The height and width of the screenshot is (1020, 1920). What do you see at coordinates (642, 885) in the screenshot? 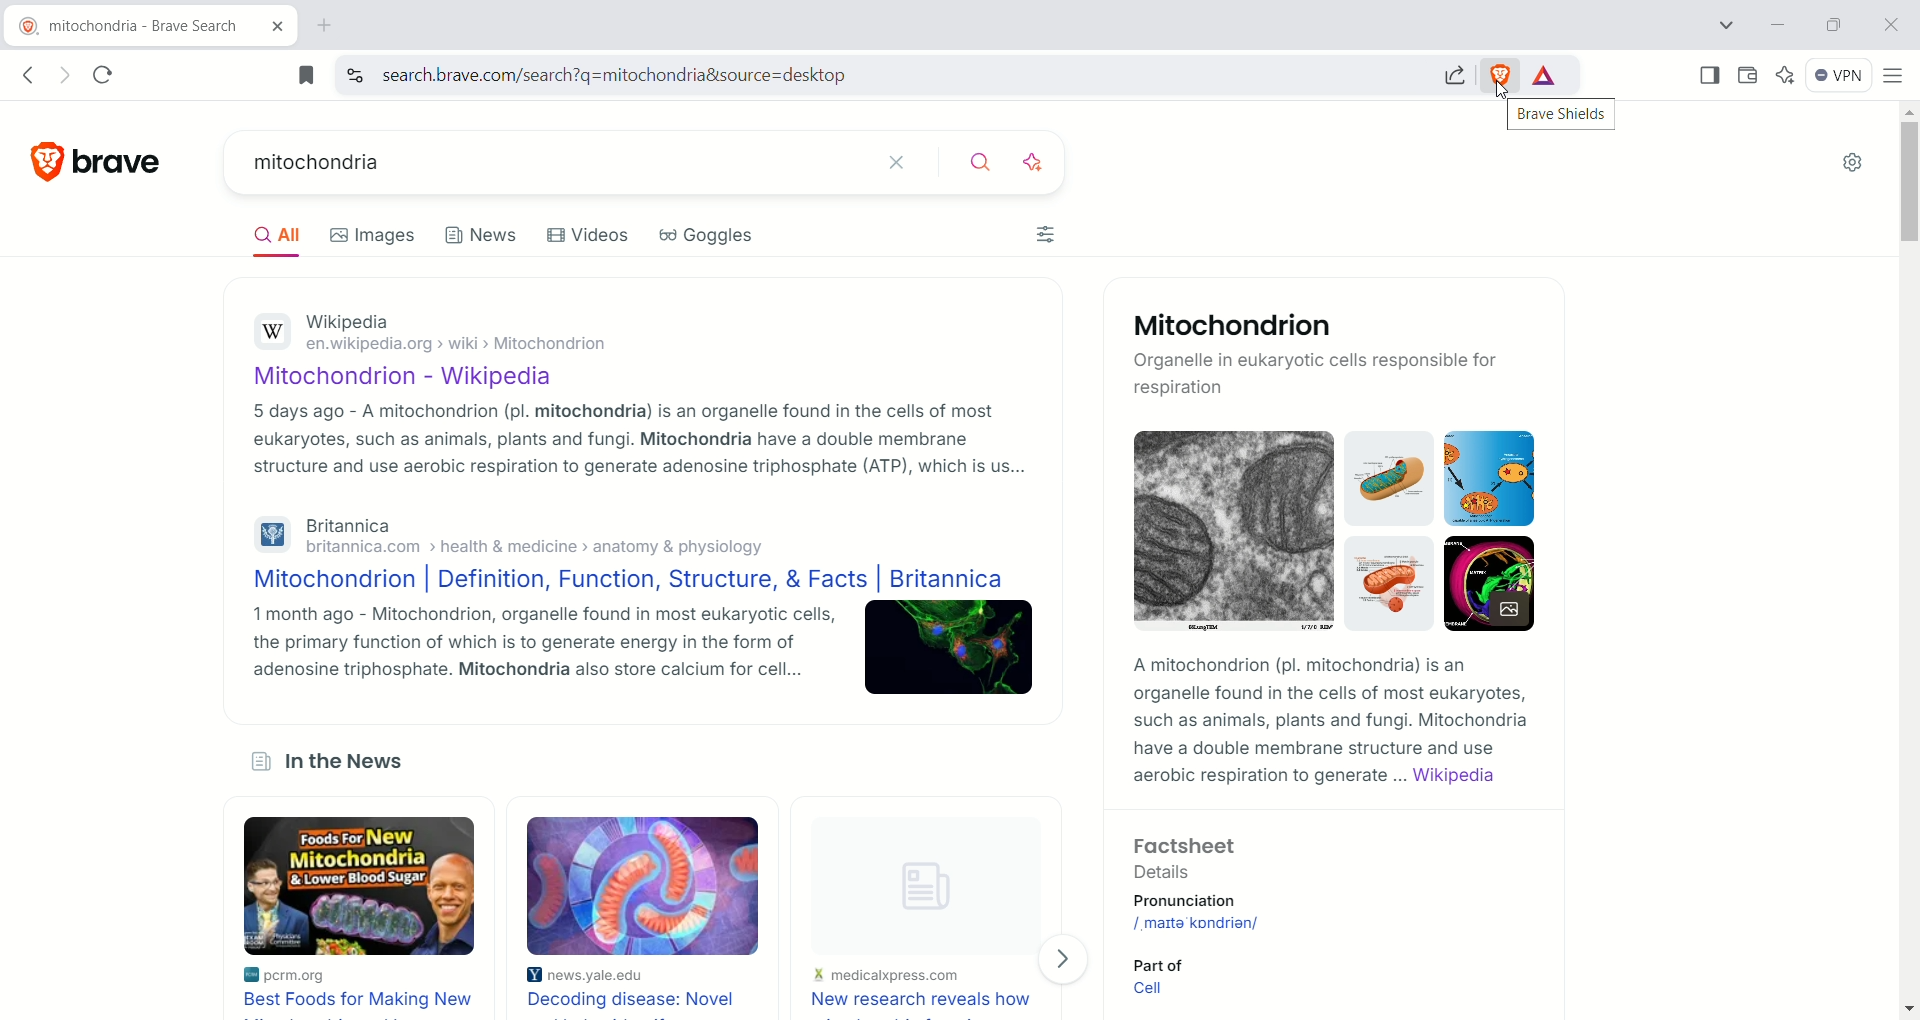
I see `Image` at bounding box center [642, 885].